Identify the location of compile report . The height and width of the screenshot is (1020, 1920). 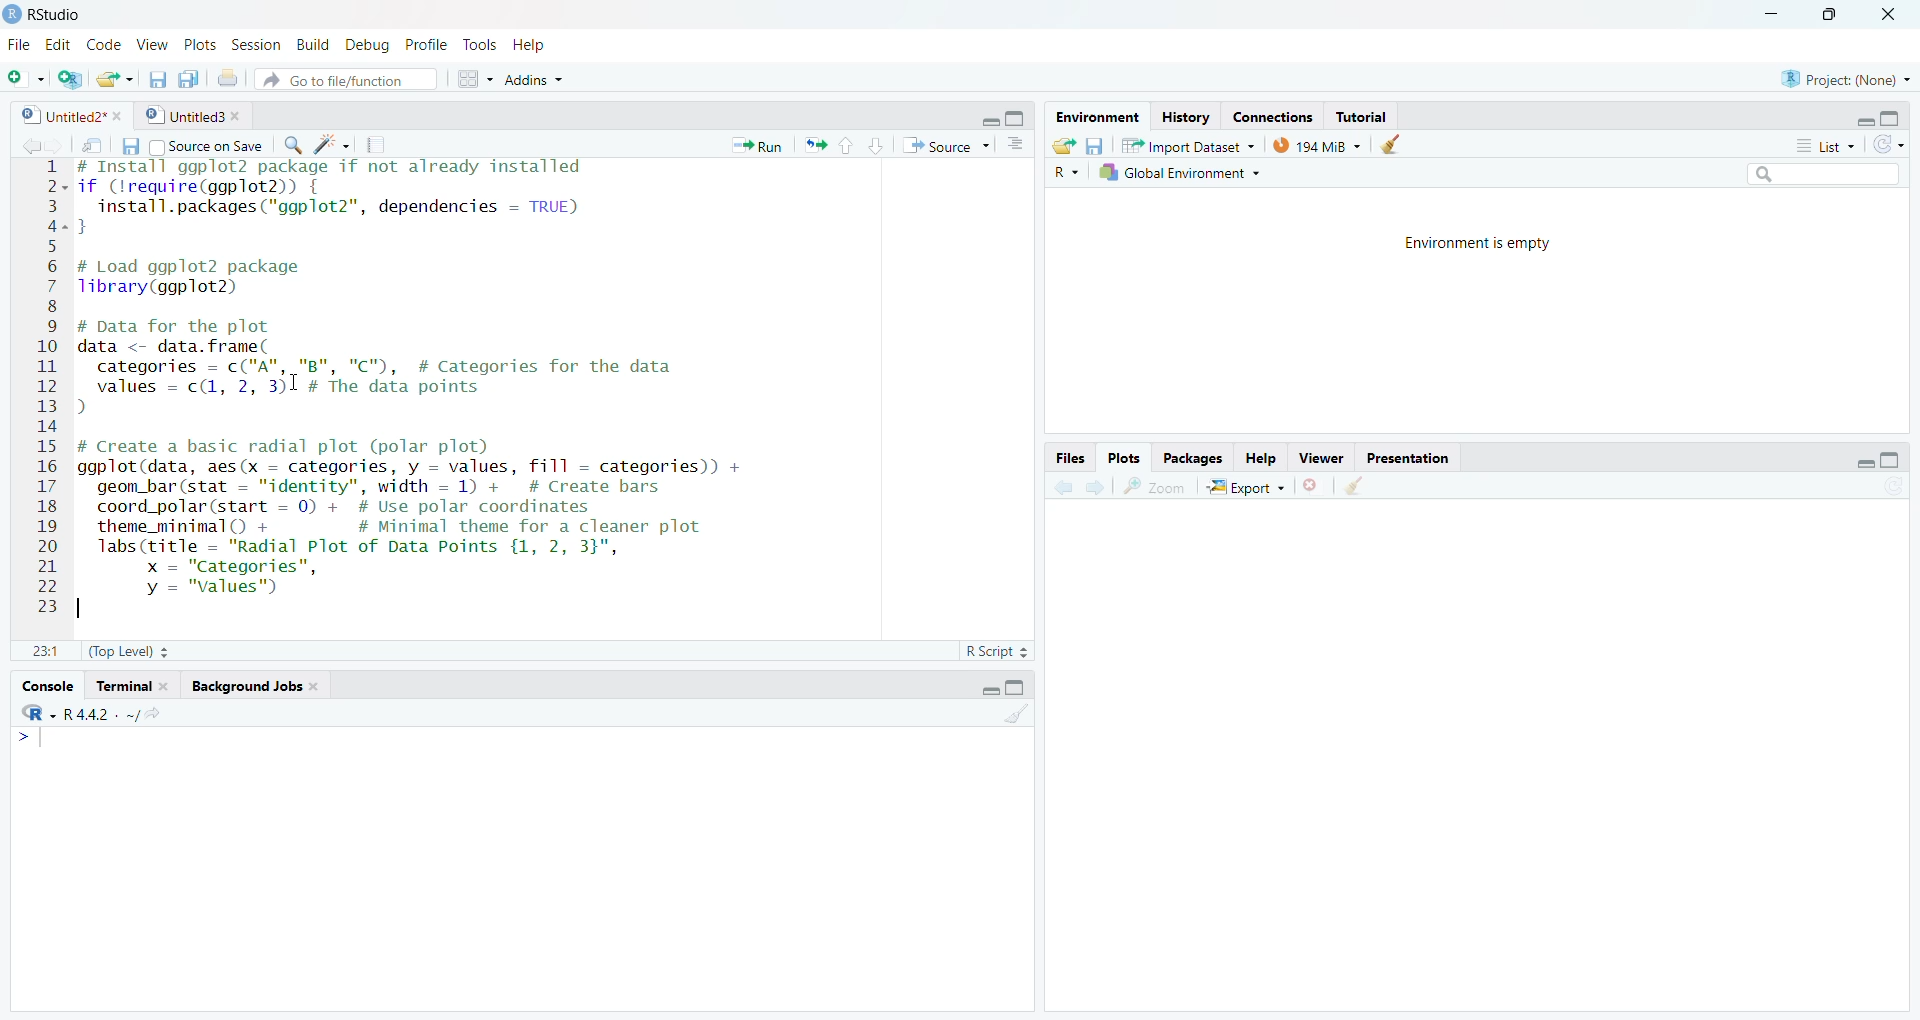
(381, 145).